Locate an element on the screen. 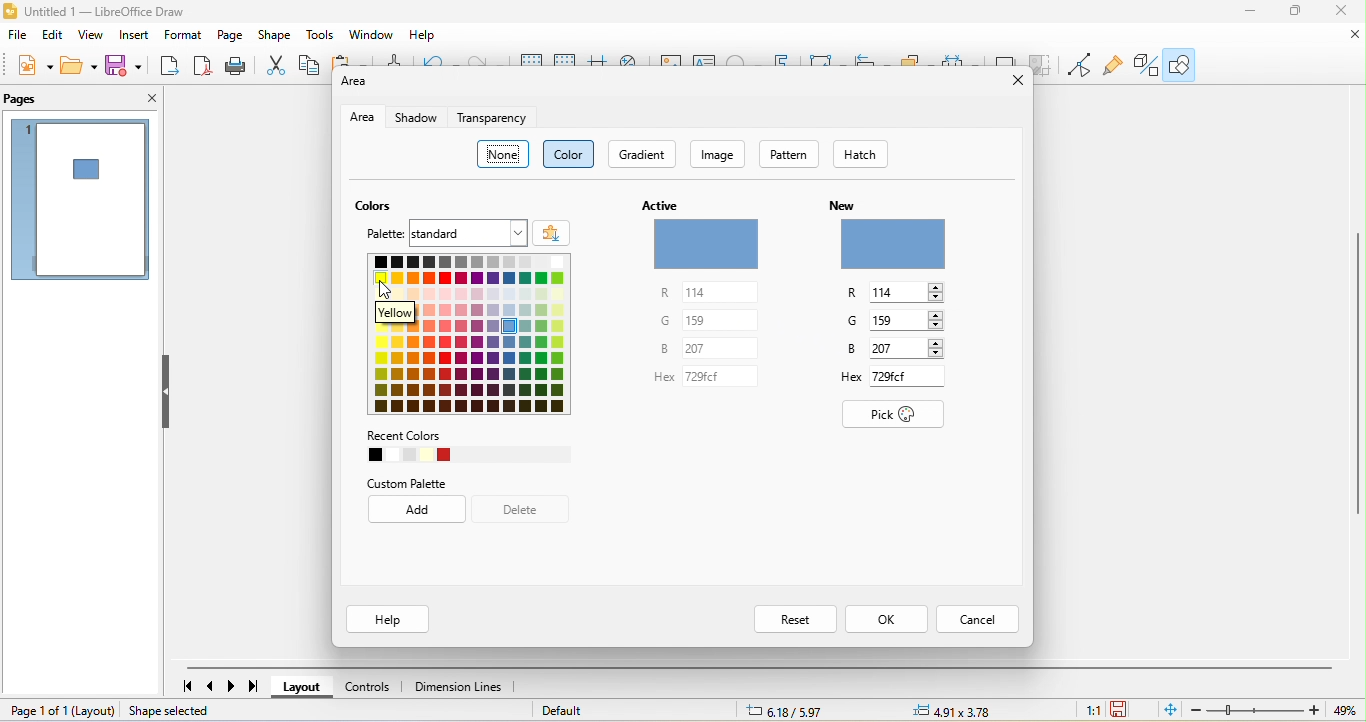  default is located at coordinates (572, 711).